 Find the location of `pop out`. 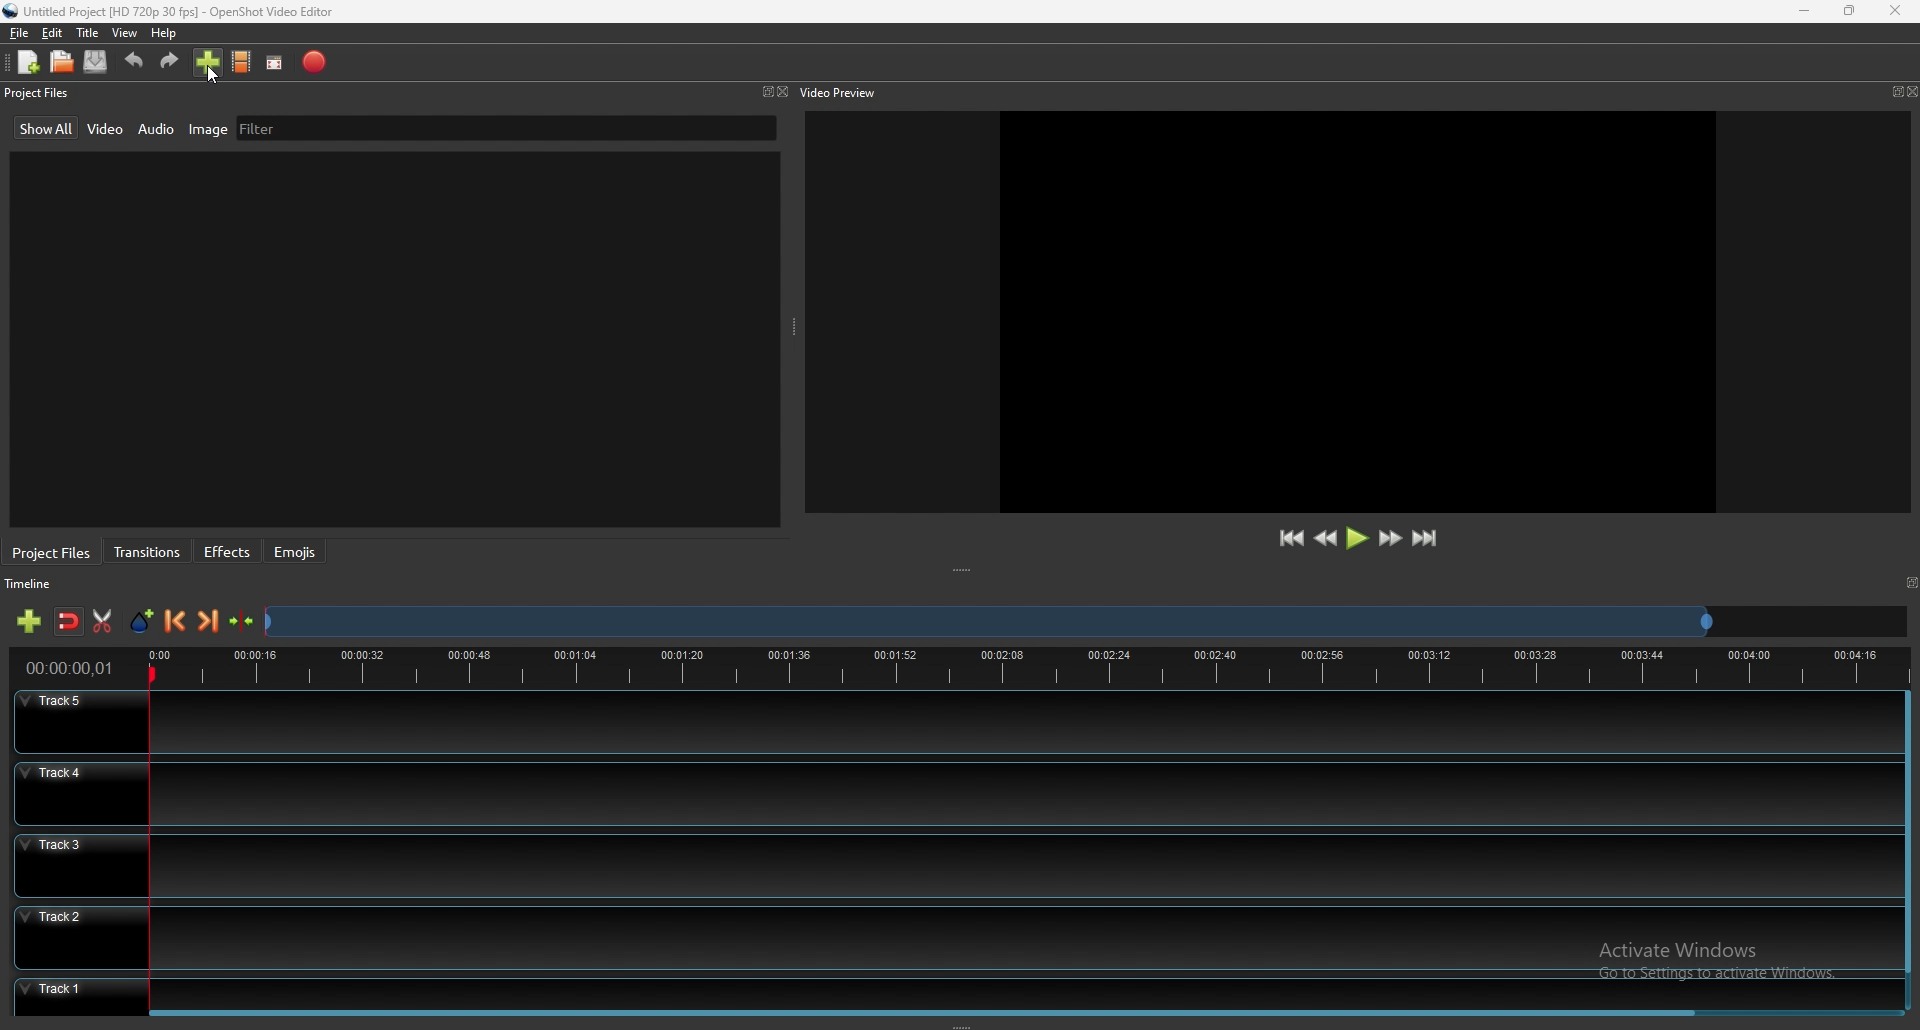

pop out is located at coordinates (764, 93).